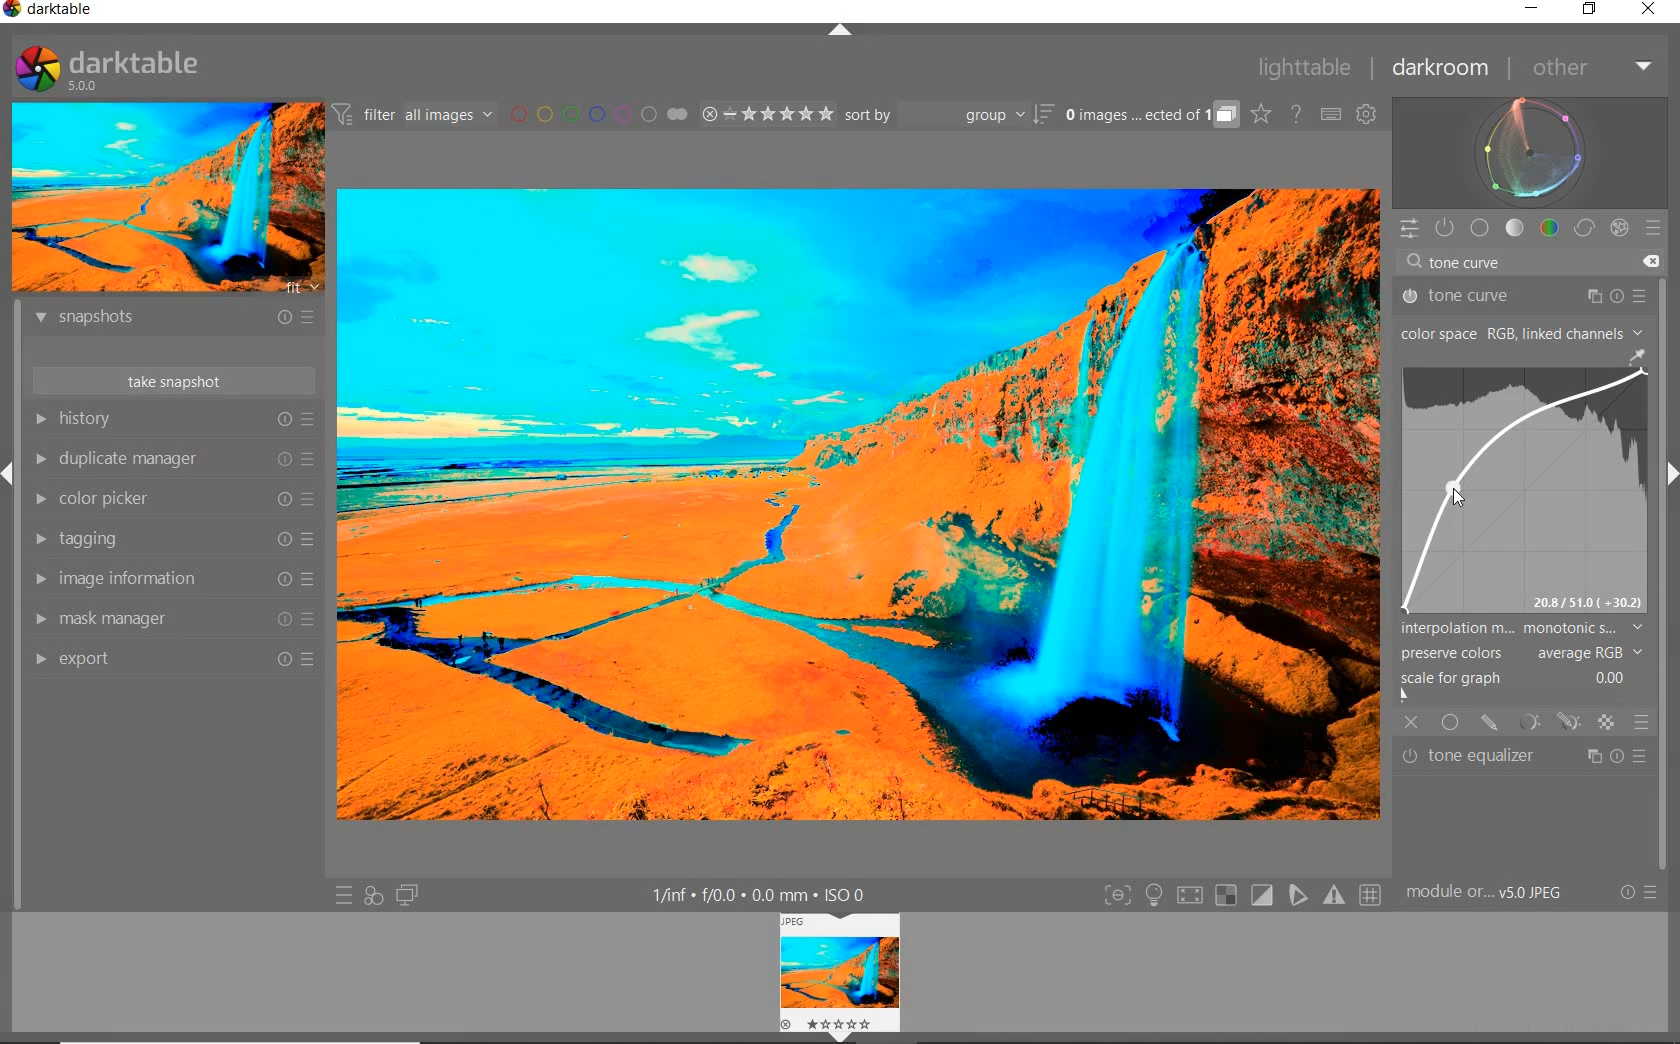 The image size is (1680, 1044). What do you see at coordinates (1446, 229) in the screenshot?
I see `SHOW ONLY ACTIVE MODULES` at bounding box center [1446, 229].